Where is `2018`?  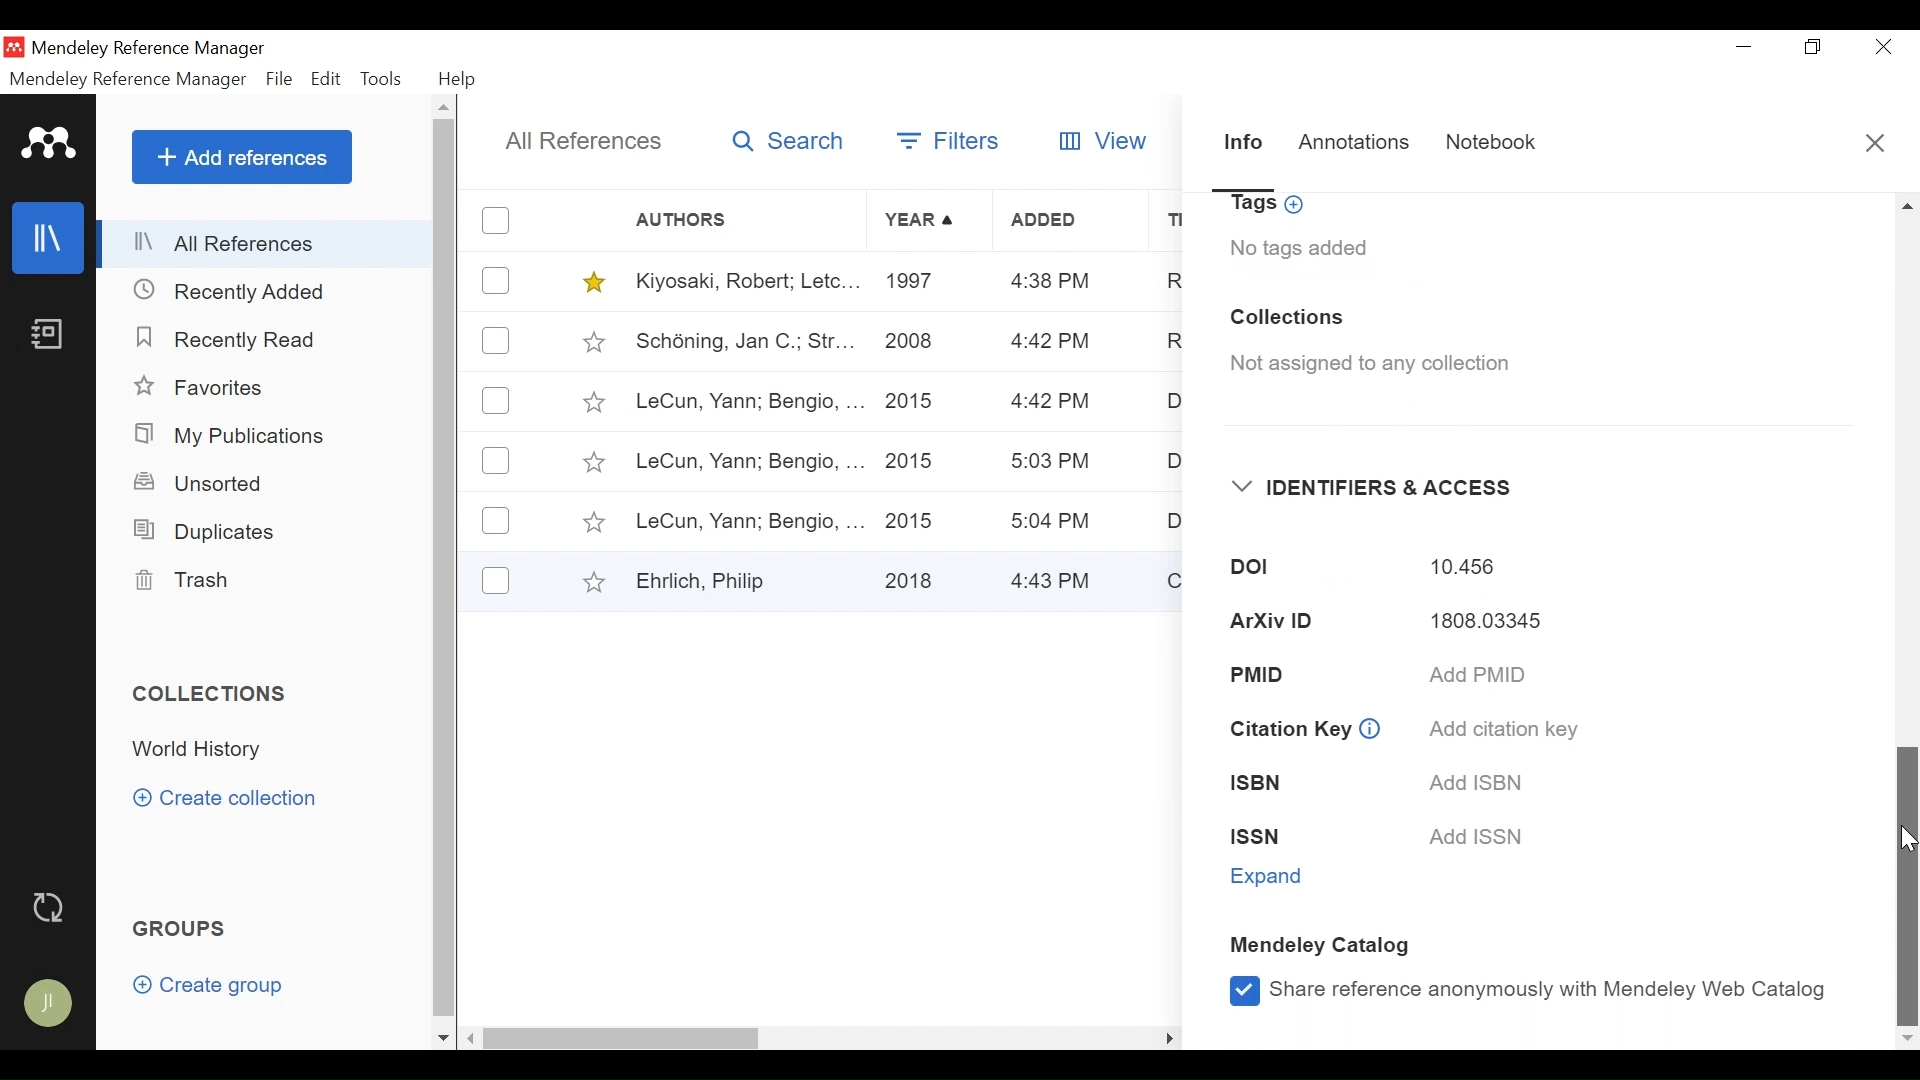
2018 is located at coordinates (914, 577).